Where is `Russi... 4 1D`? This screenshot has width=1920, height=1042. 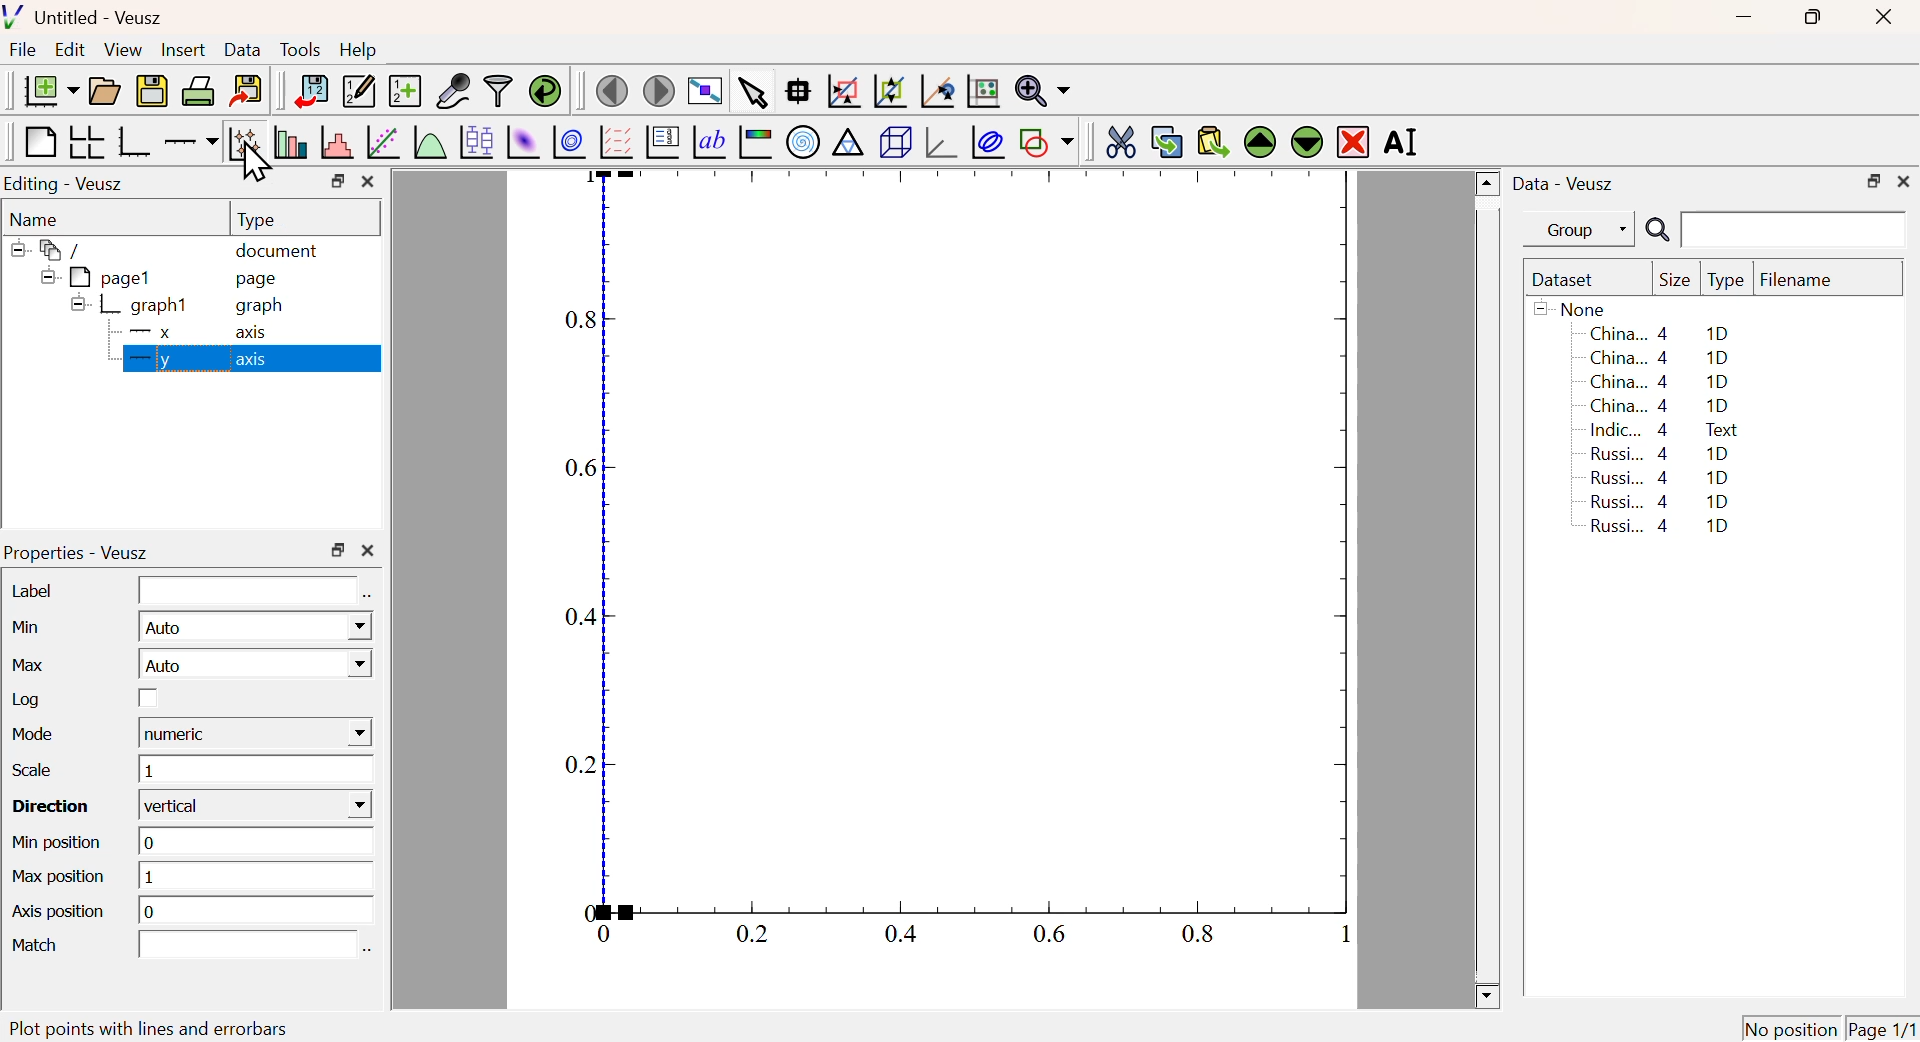 Russi... 4 1D is located at coordinates (1660, 477).